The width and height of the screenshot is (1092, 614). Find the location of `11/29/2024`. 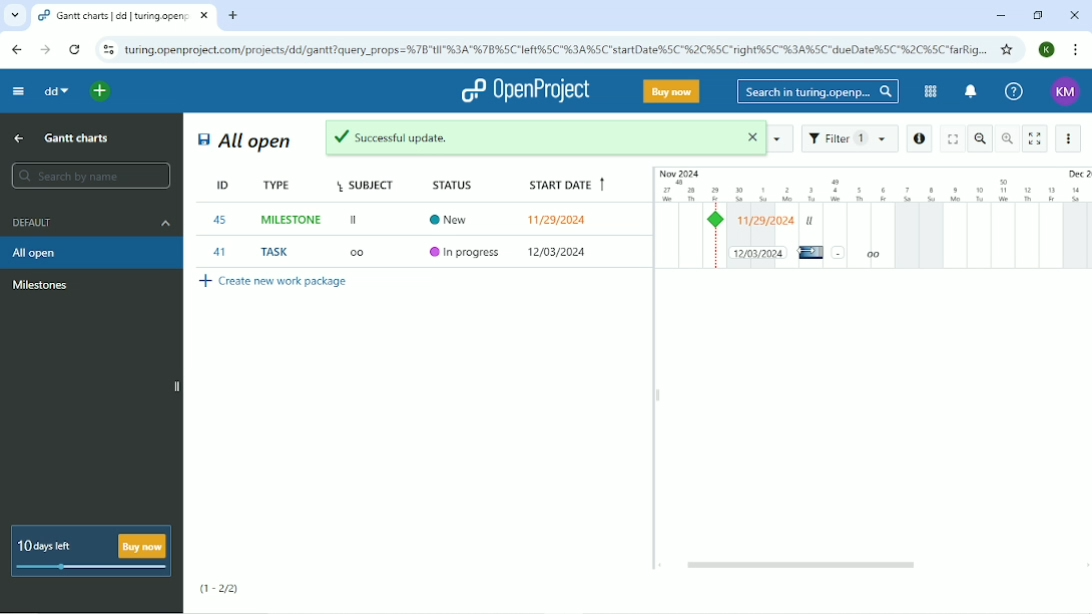

11/29/2024 is located at coordinates (561, 219).